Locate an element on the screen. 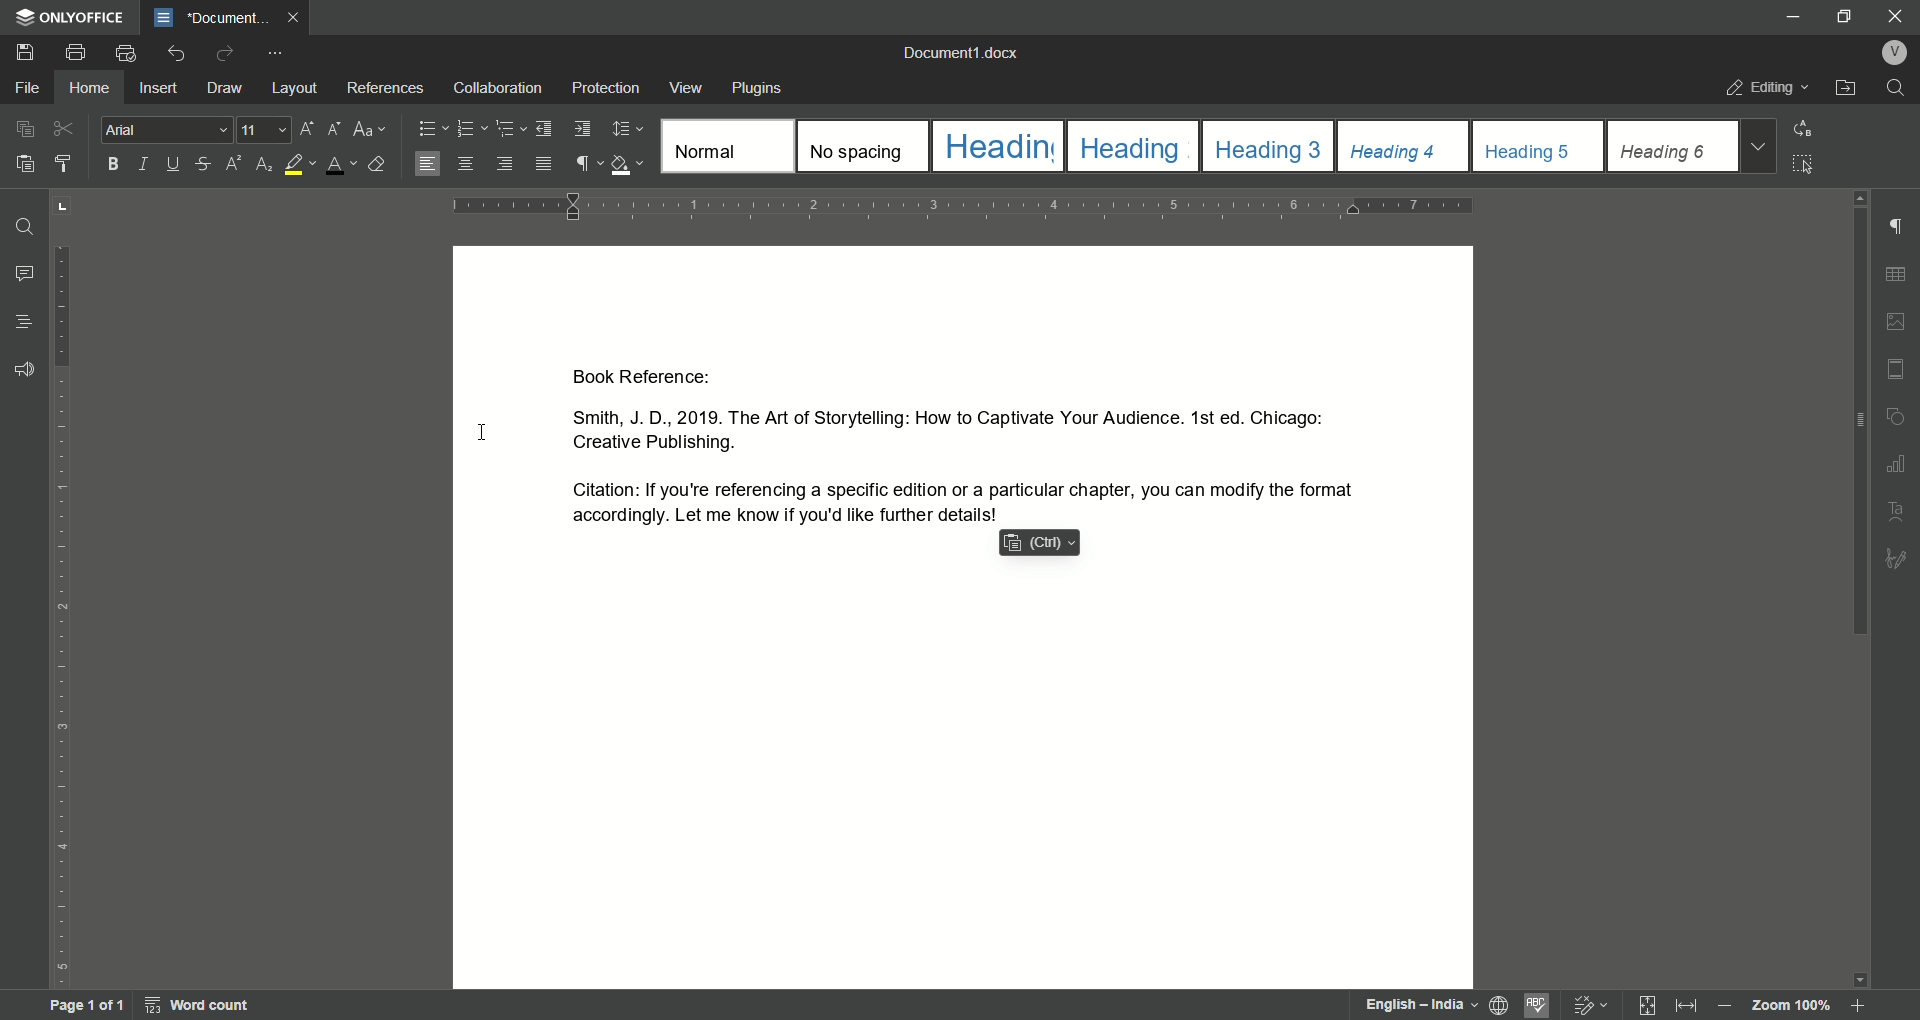 This screenshot has width=1920, height=1020. increment font size is located at coordinates (305, 129).